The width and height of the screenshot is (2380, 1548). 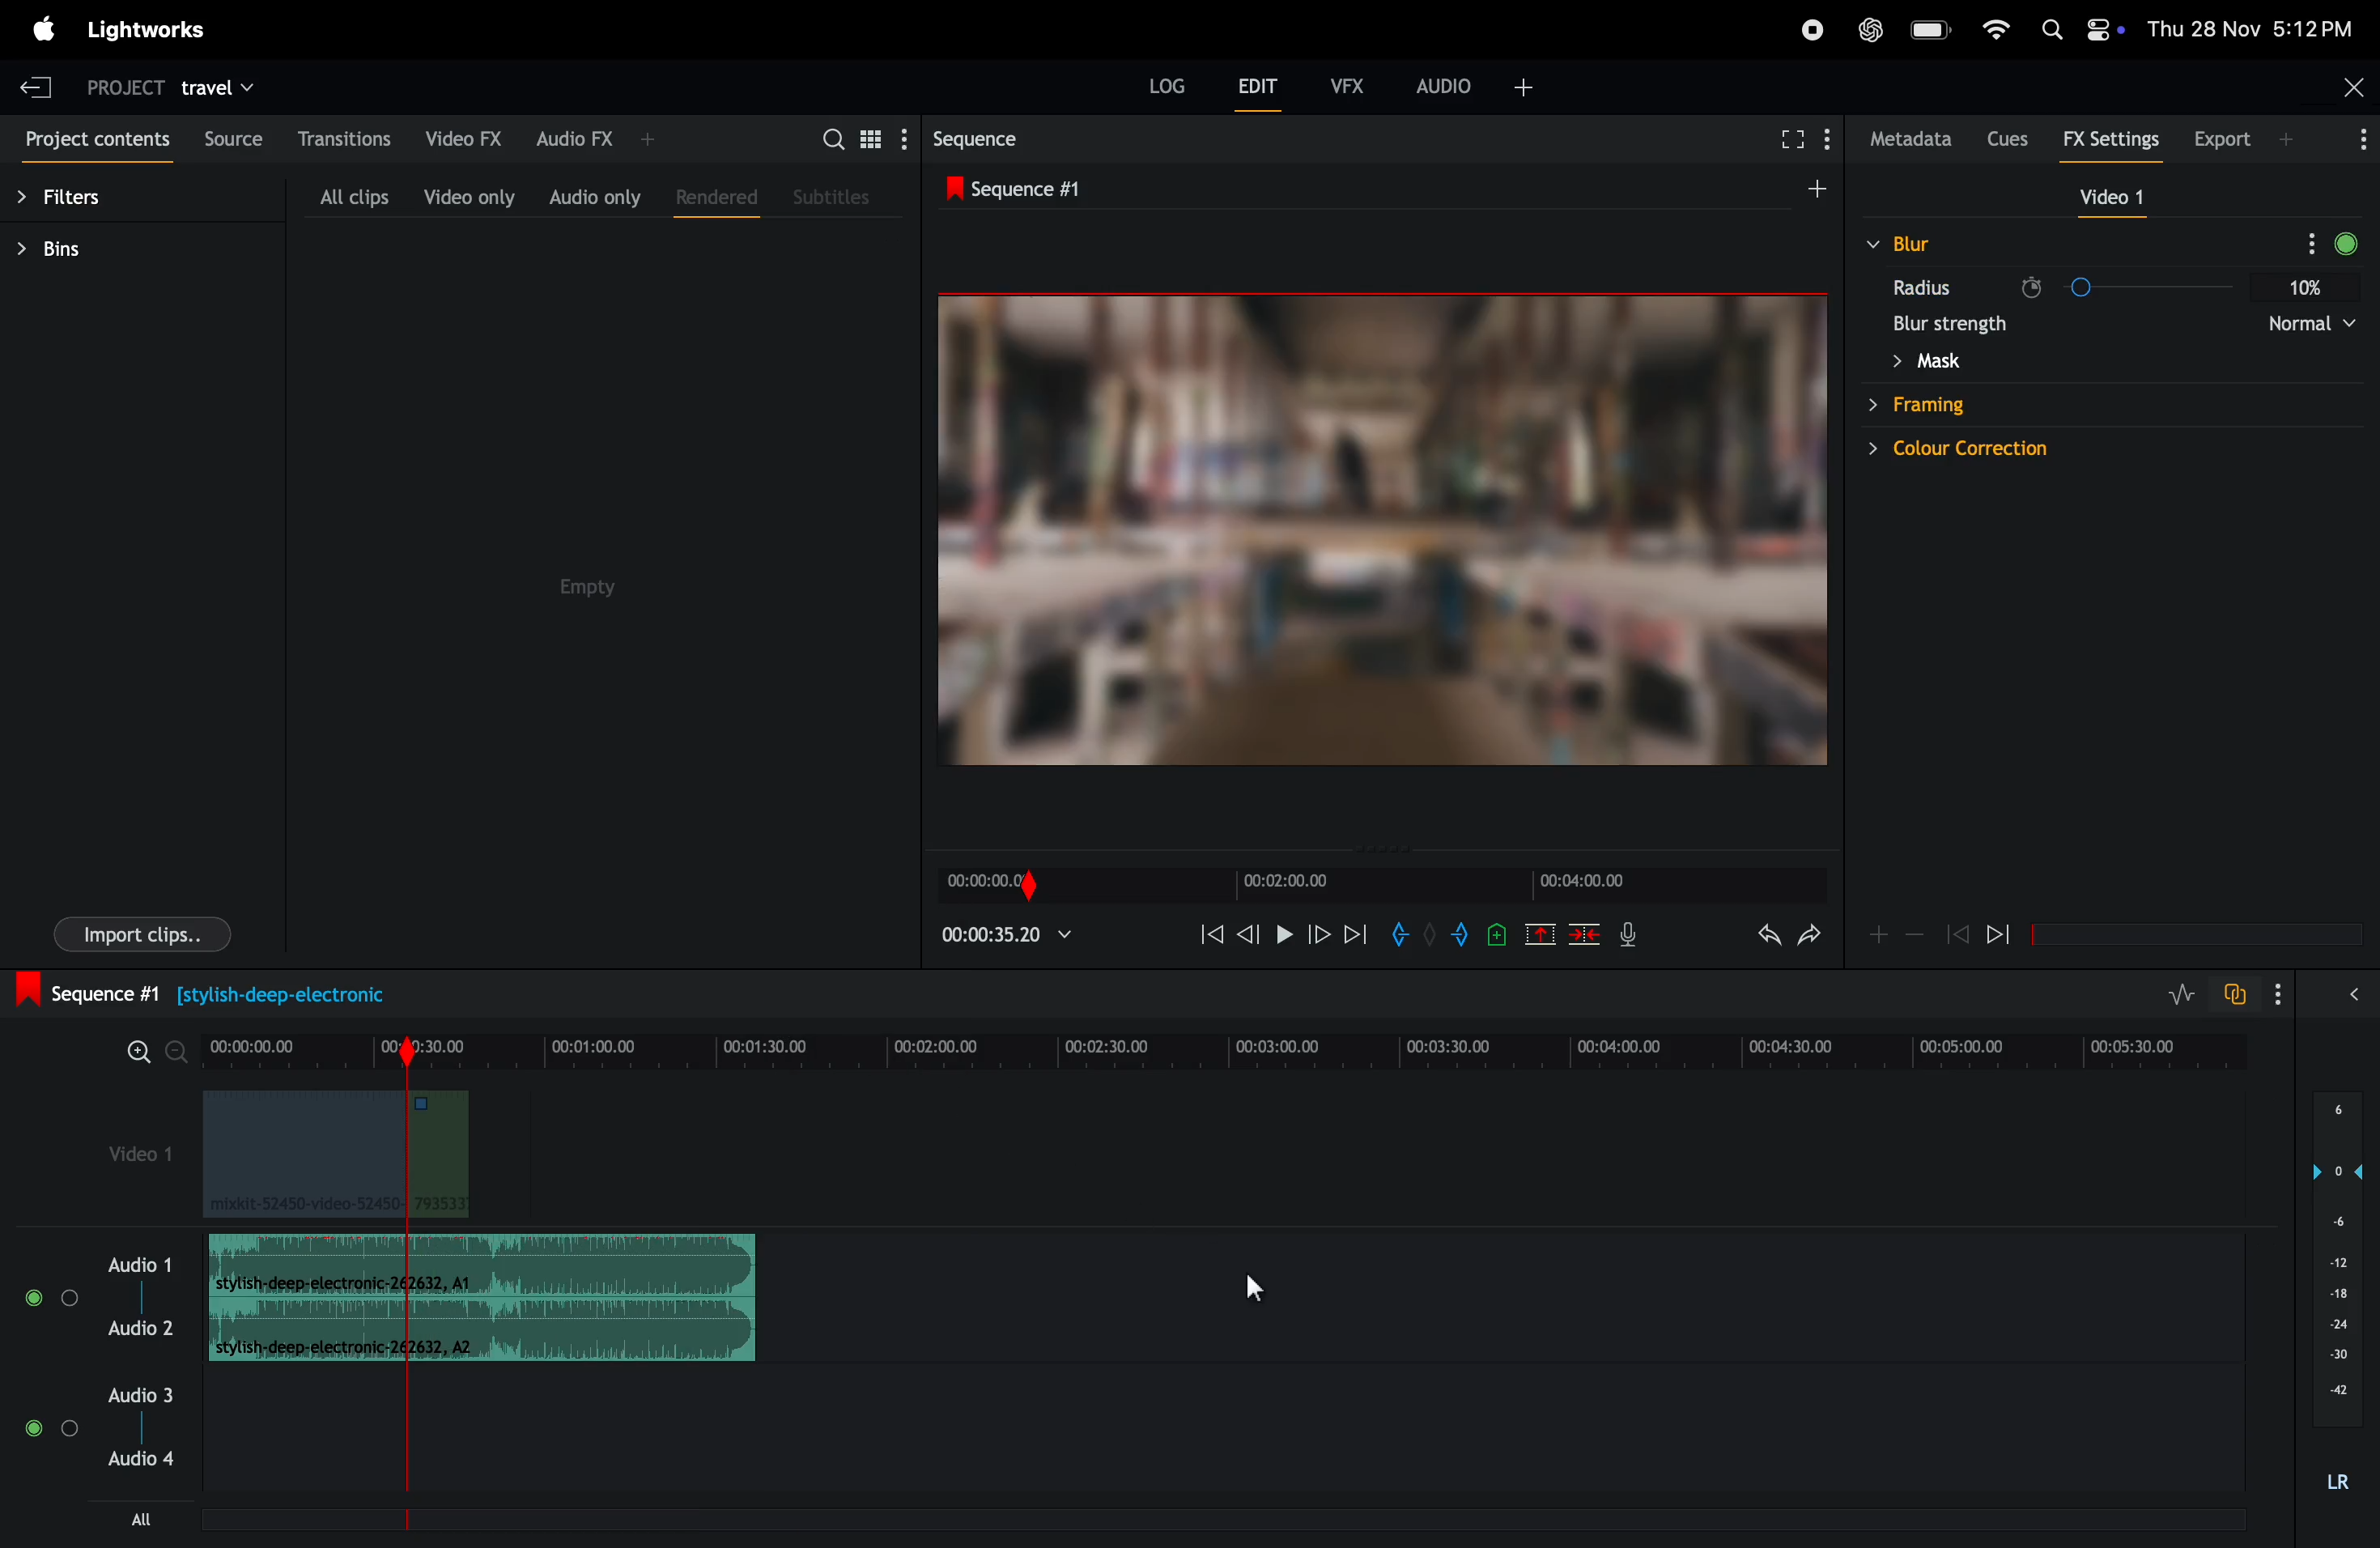 I want to click on mic, so click(x=1635, y=937).